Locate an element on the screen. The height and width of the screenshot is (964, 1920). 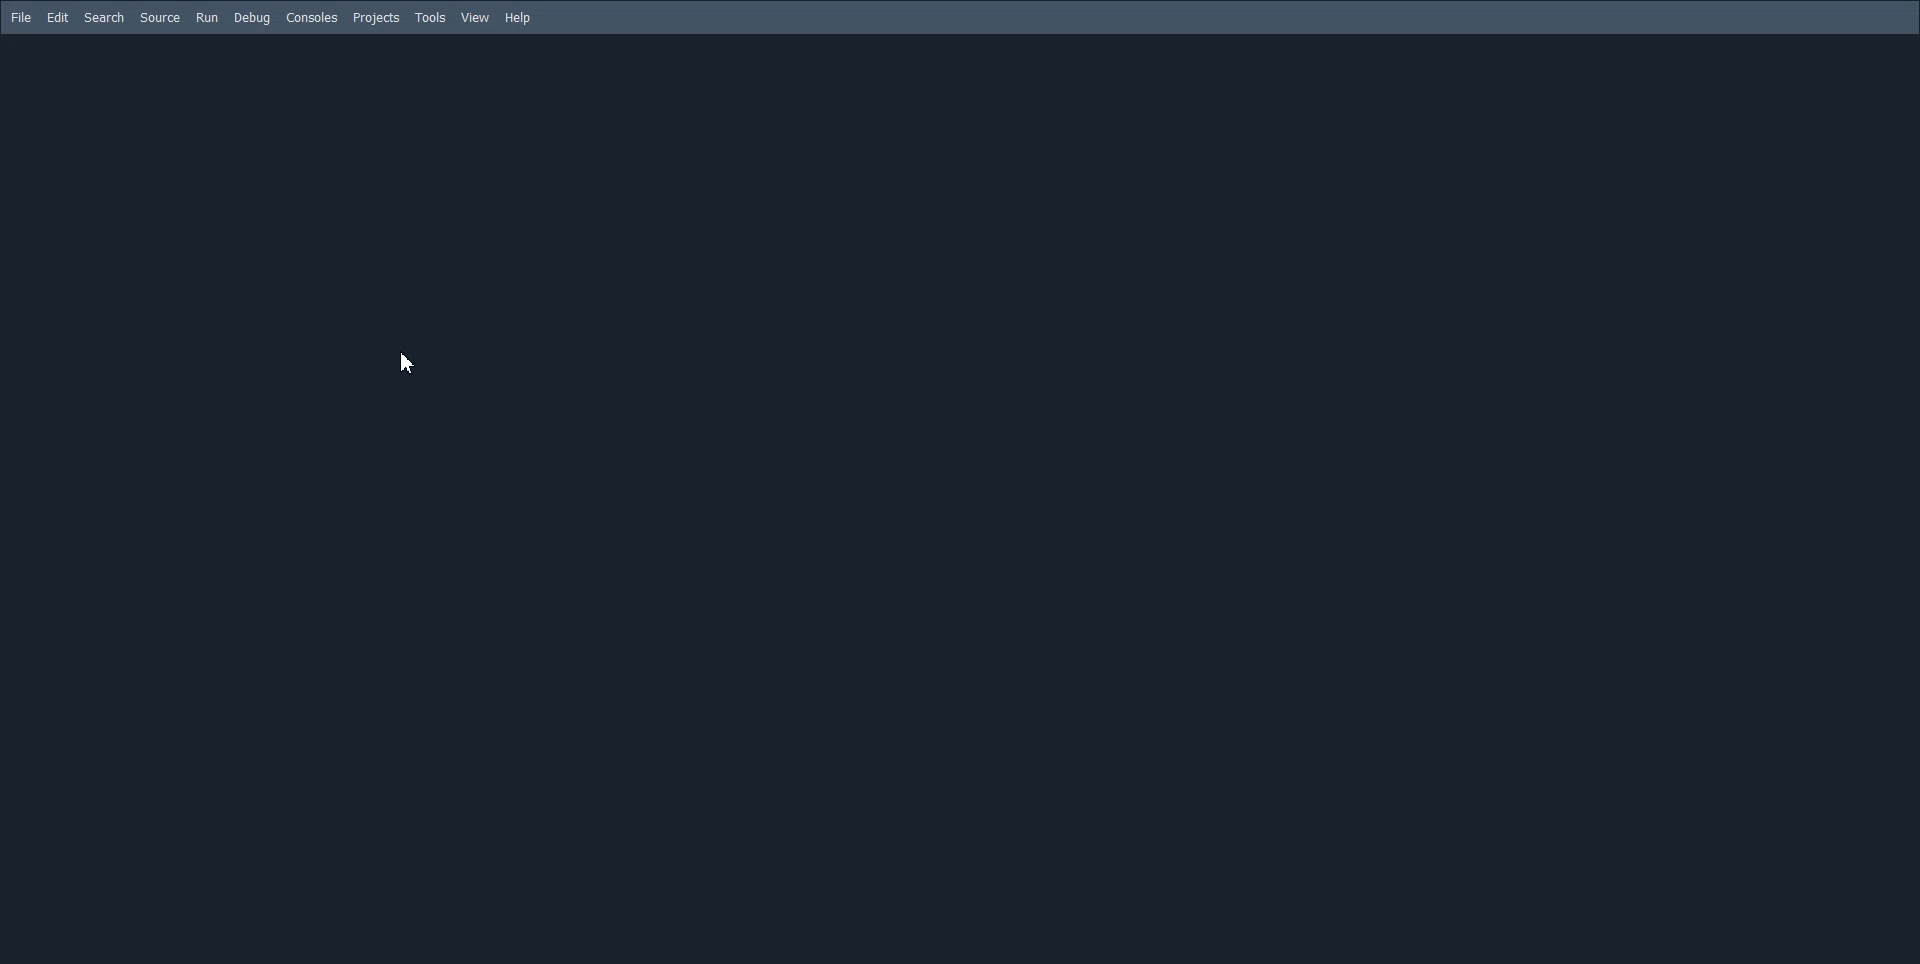
Projects is located at coordinates (376, 18).